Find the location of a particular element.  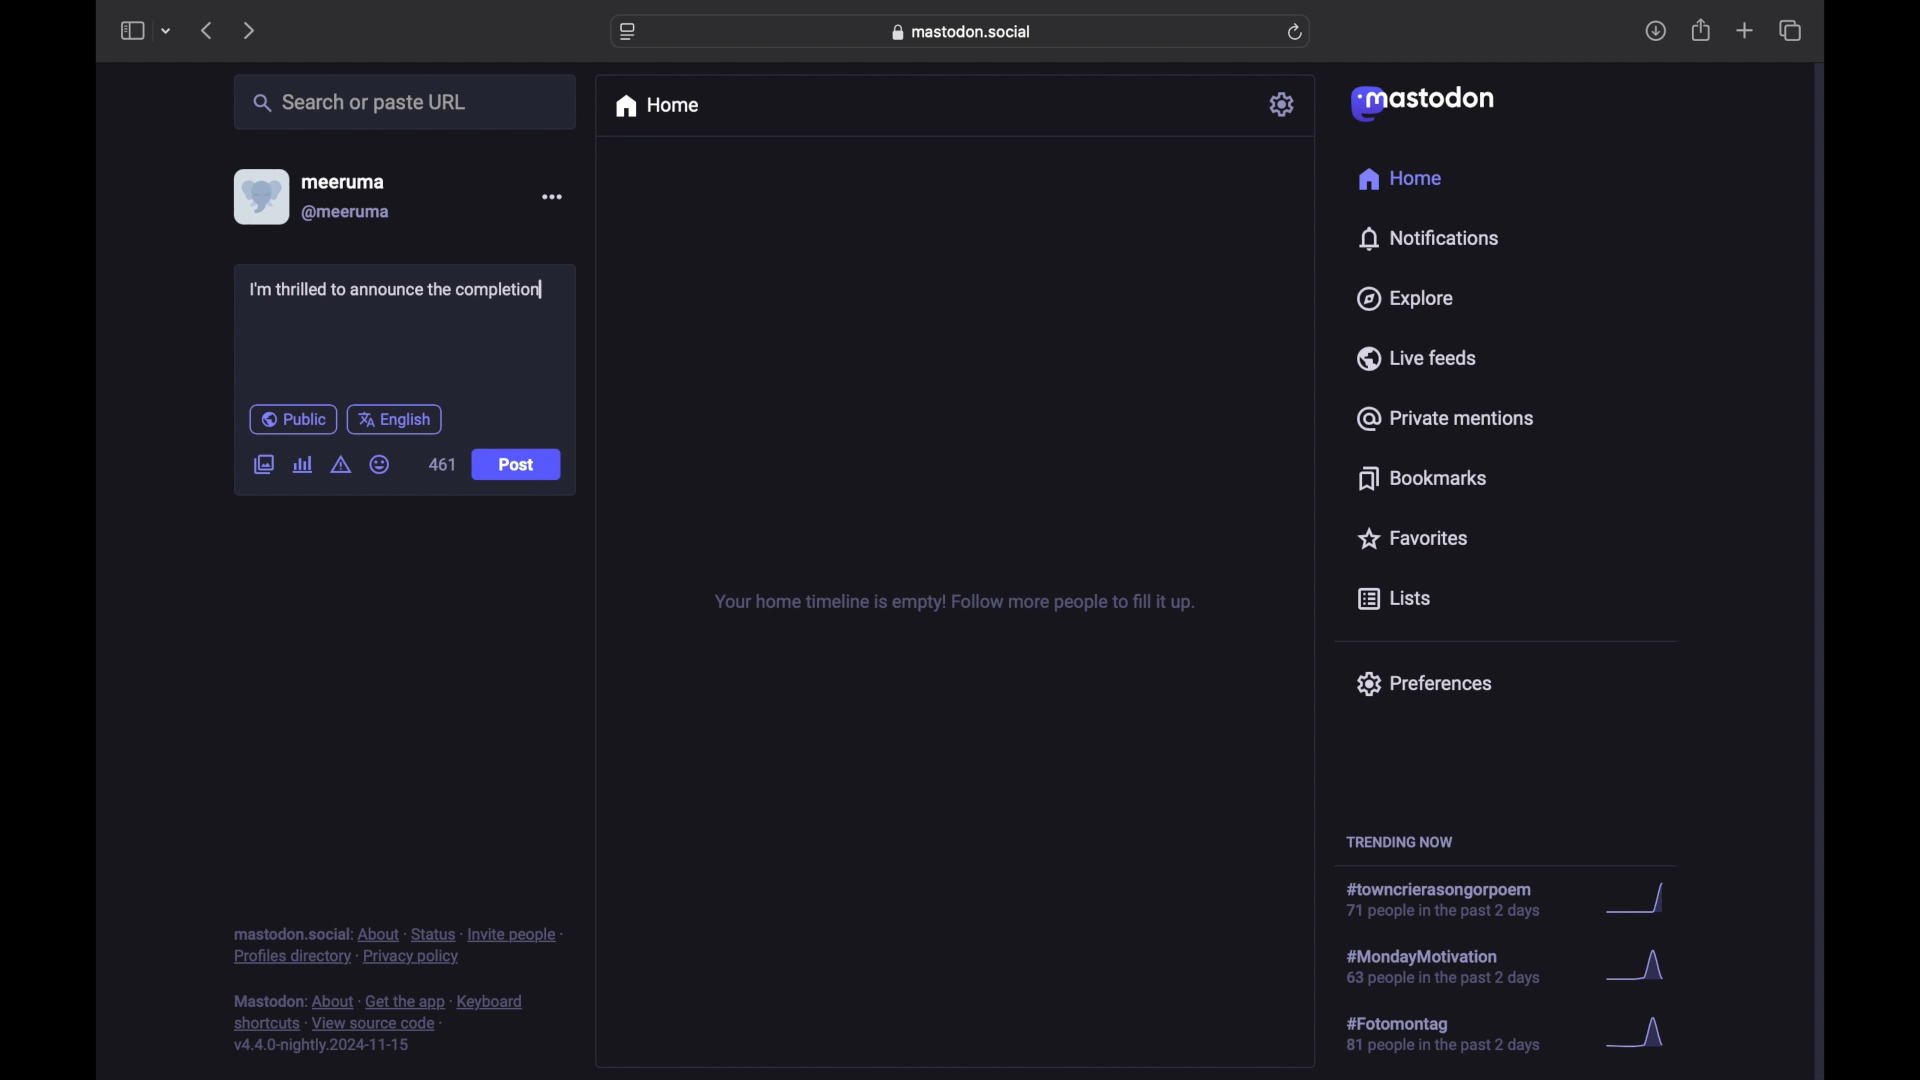

home is located at coordinates (1402, 178).